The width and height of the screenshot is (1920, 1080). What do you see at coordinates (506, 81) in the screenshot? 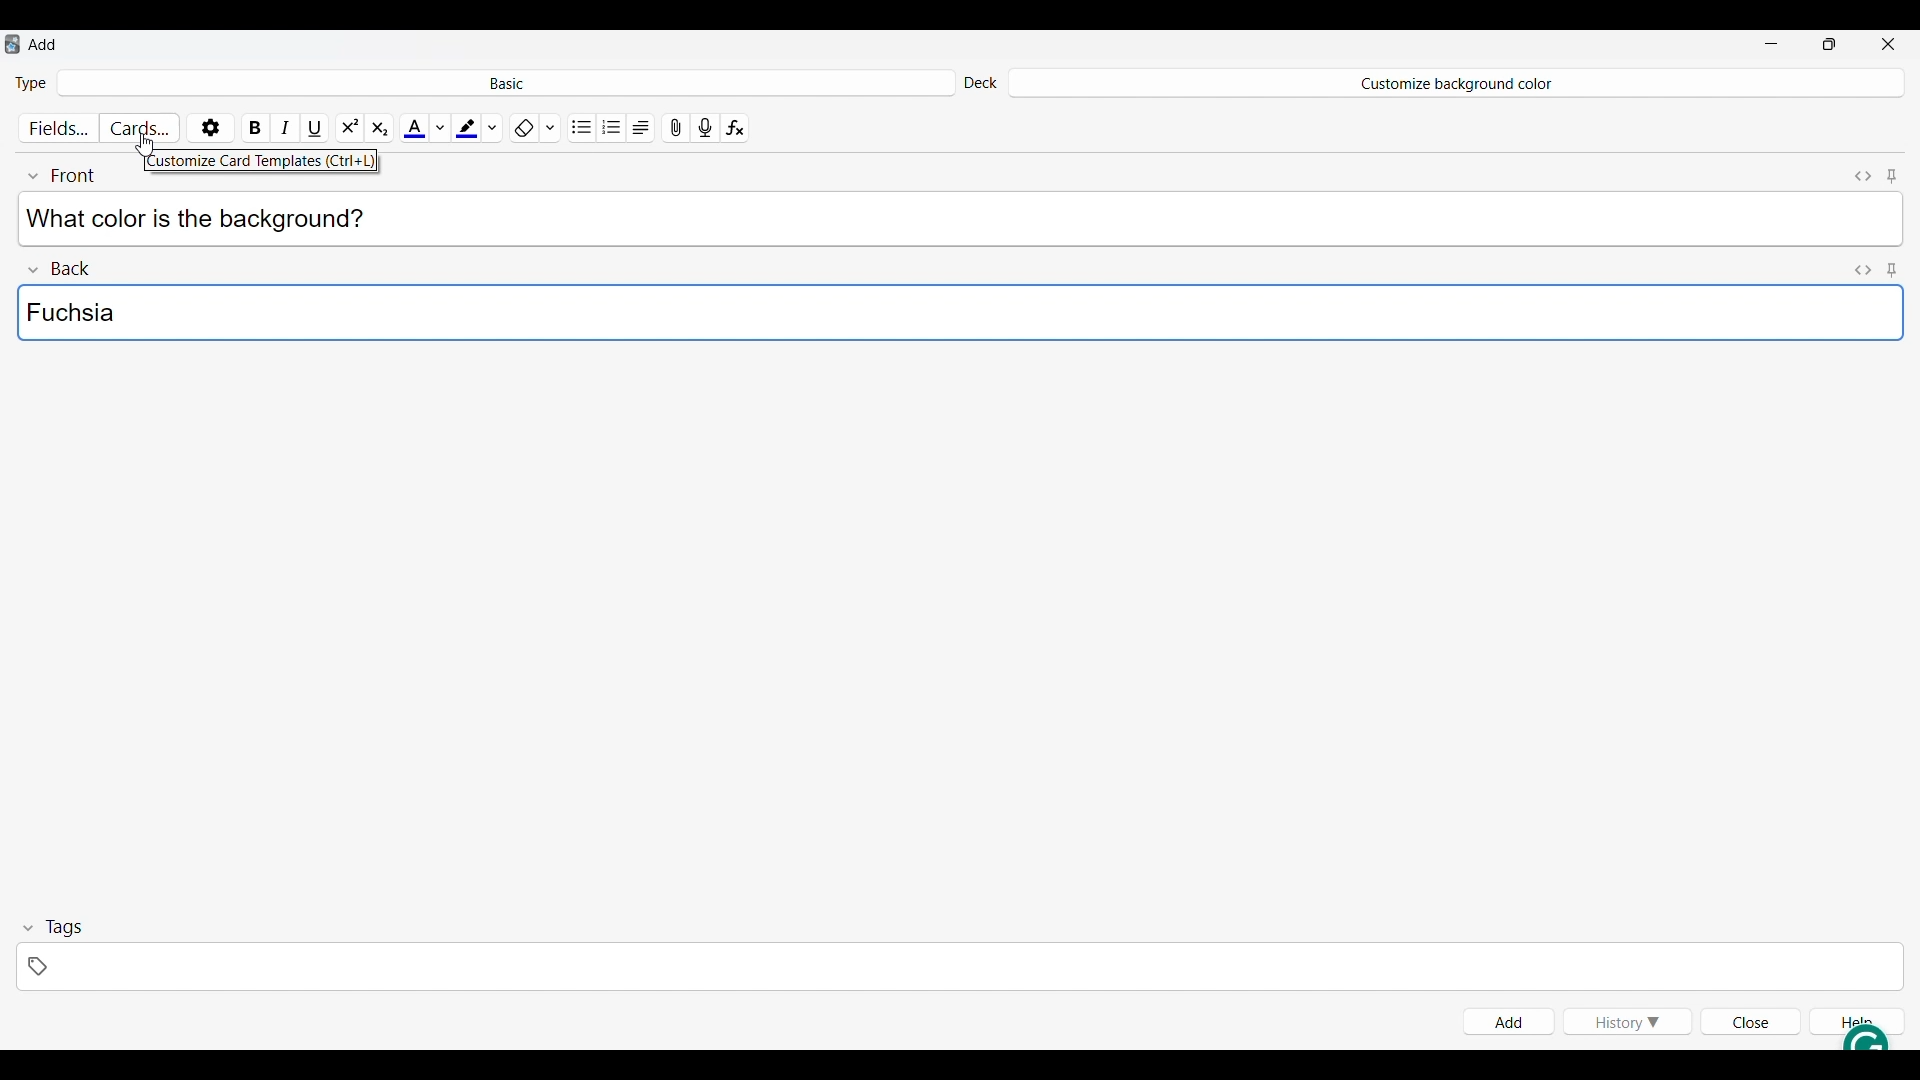
I see `Click to select card type in deck` at bounding box center [506, 81].